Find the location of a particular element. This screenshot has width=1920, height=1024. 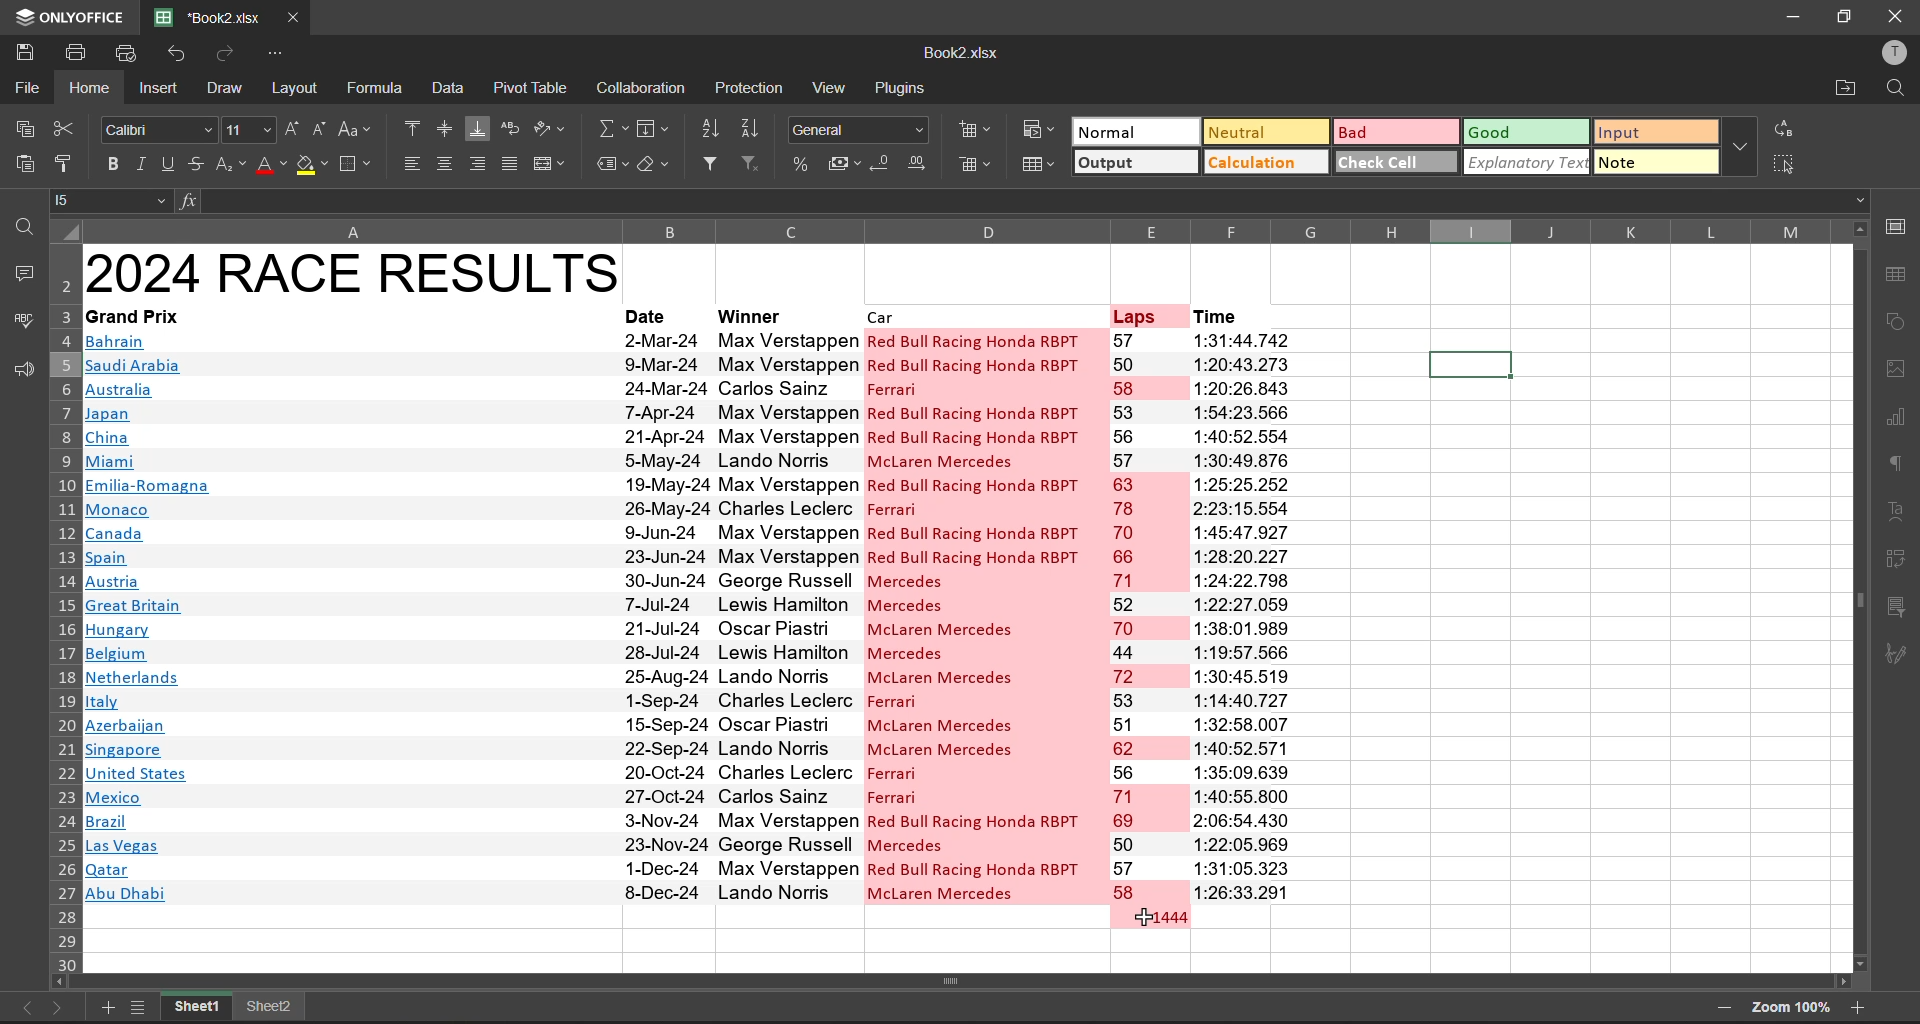

paste is located at coordinates (24, 159).